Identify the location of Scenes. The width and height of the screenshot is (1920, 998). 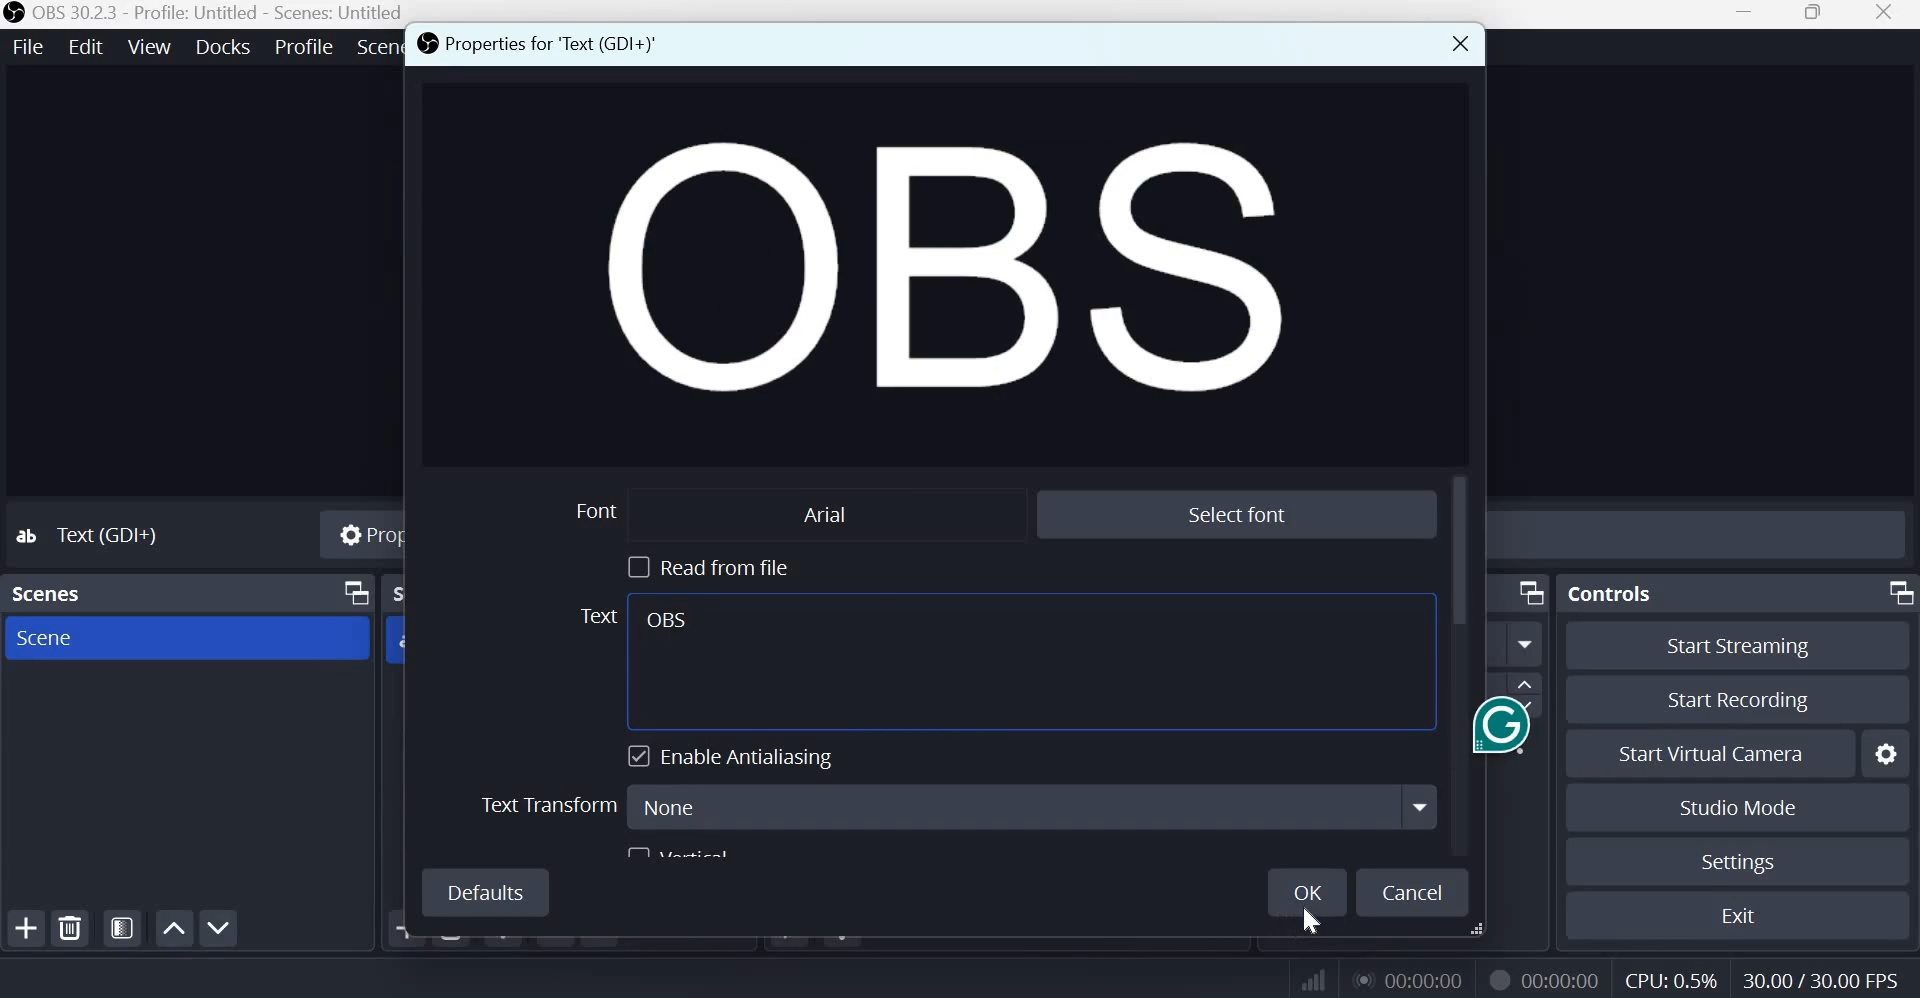
(47, 594).